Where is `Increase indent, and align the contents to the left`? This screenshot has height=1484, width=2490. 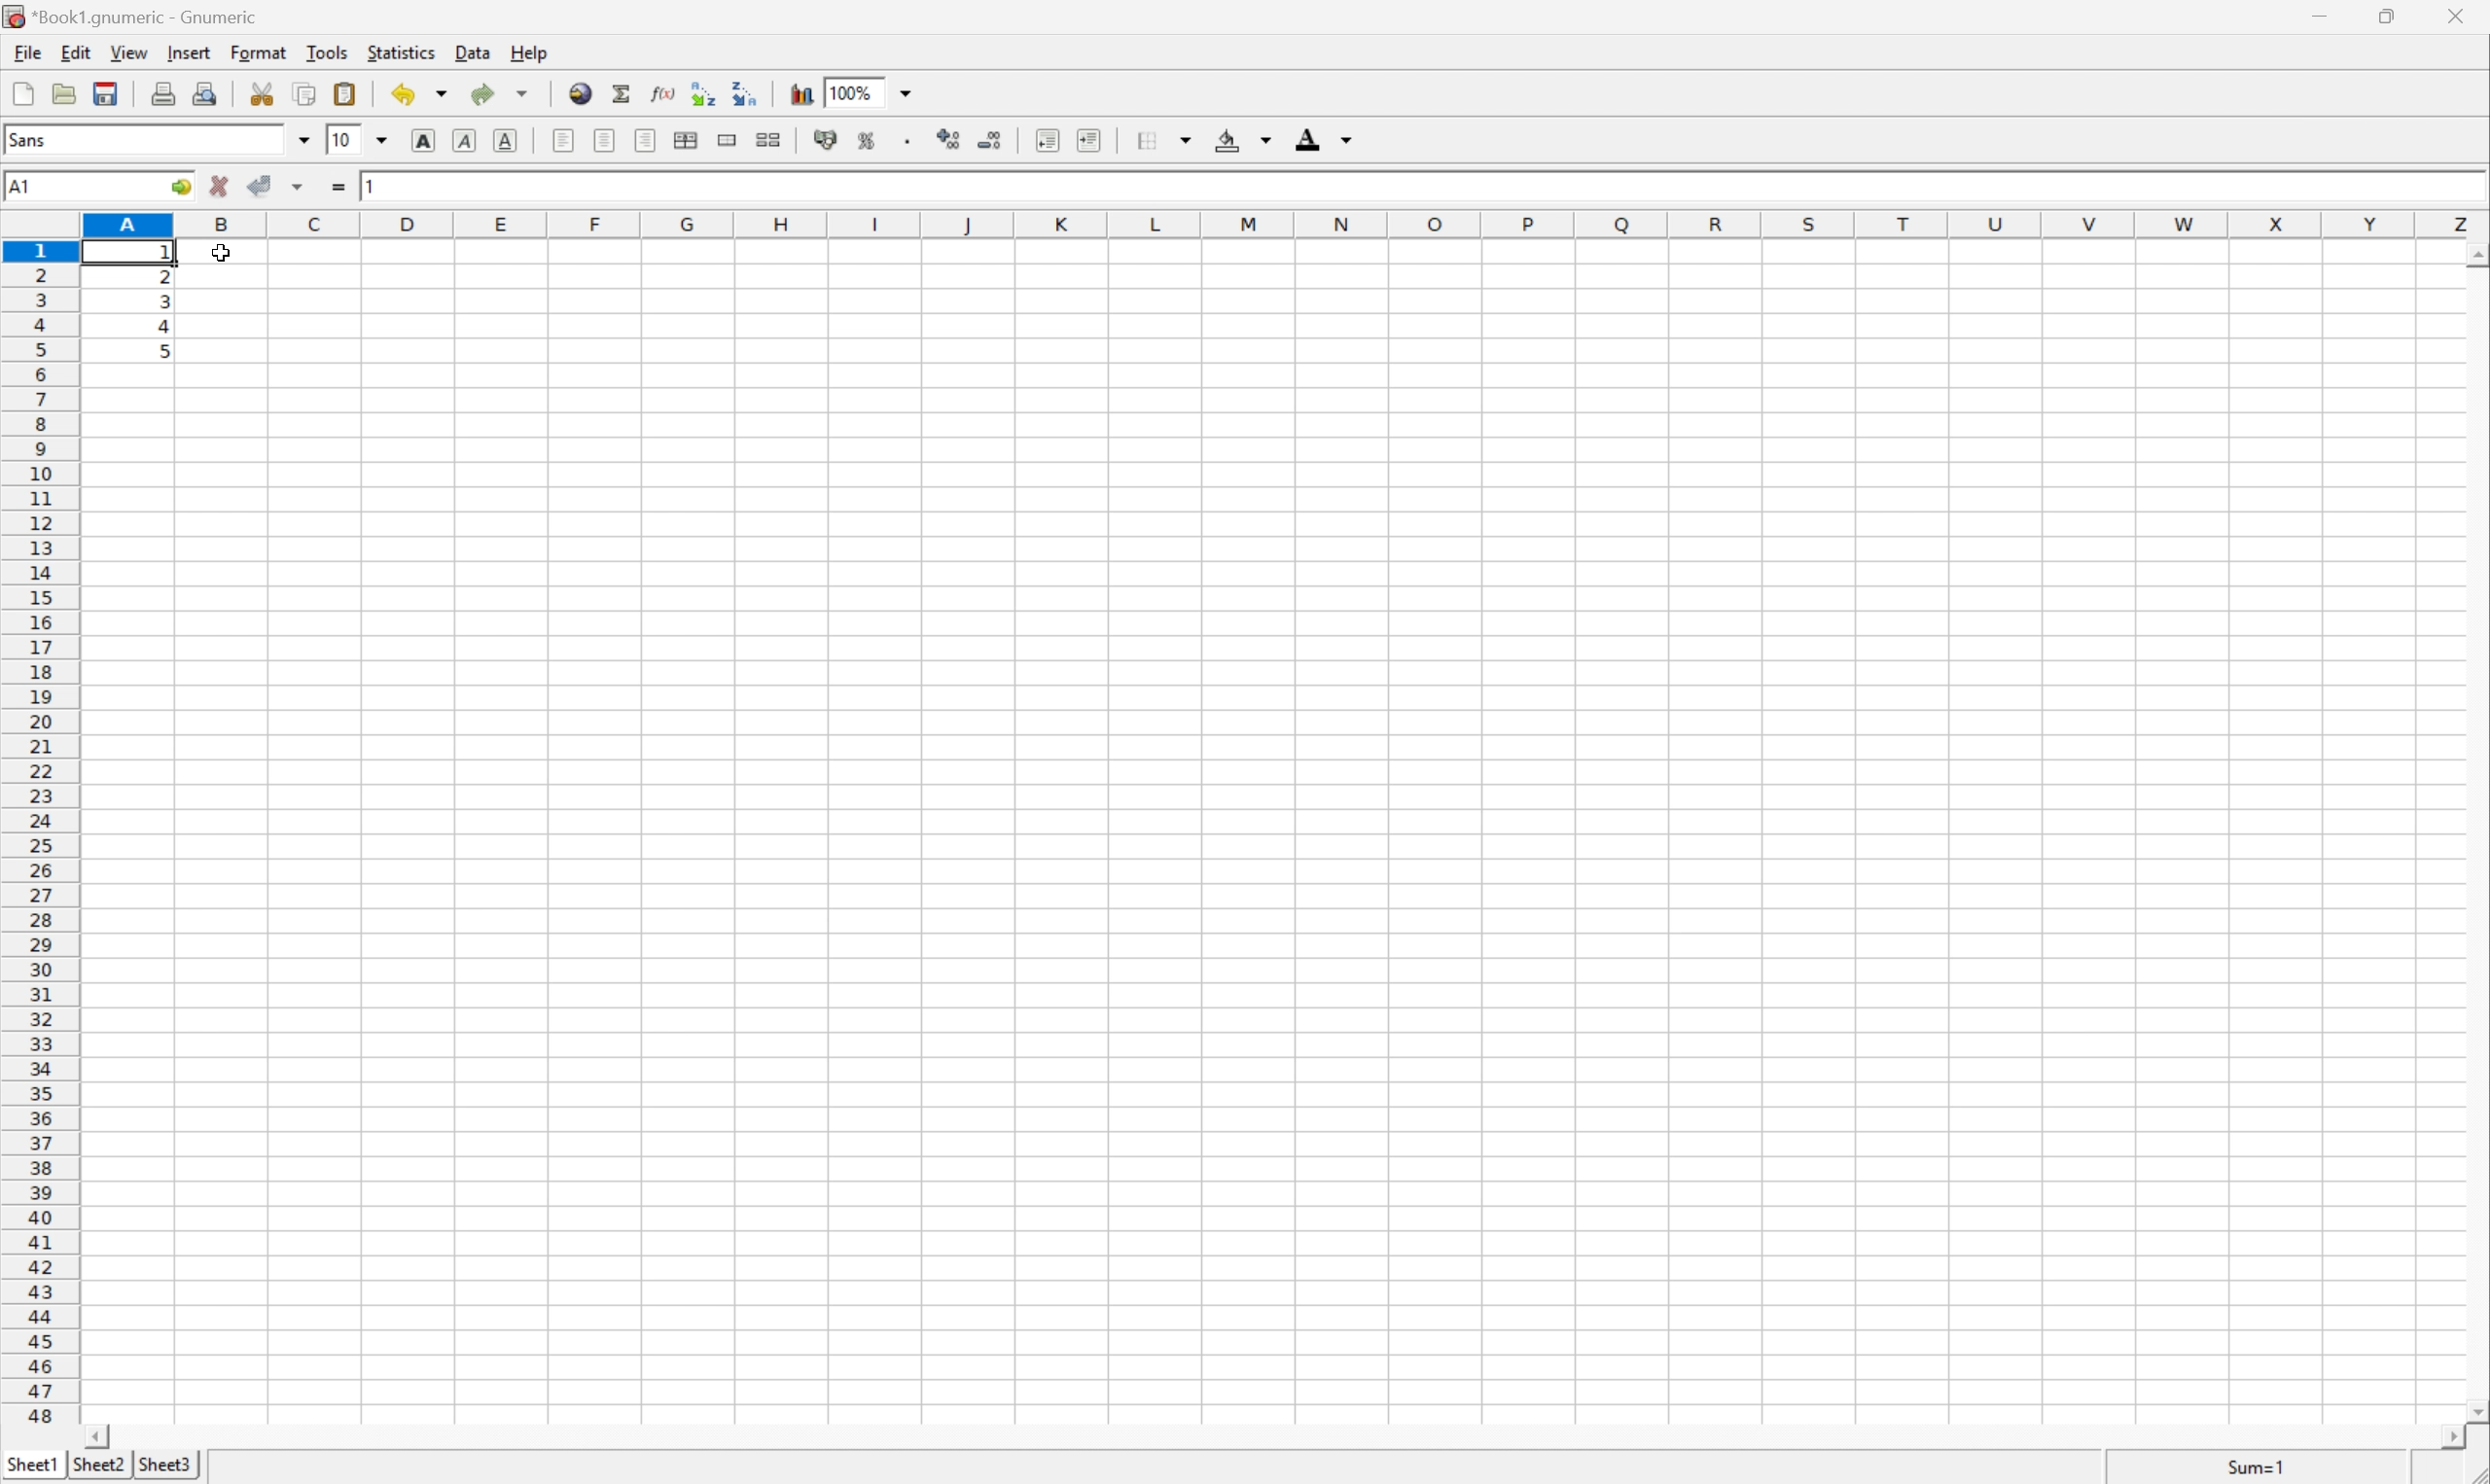 Increase indent, and align the contents to the left is located at coordinates (1090, 137).